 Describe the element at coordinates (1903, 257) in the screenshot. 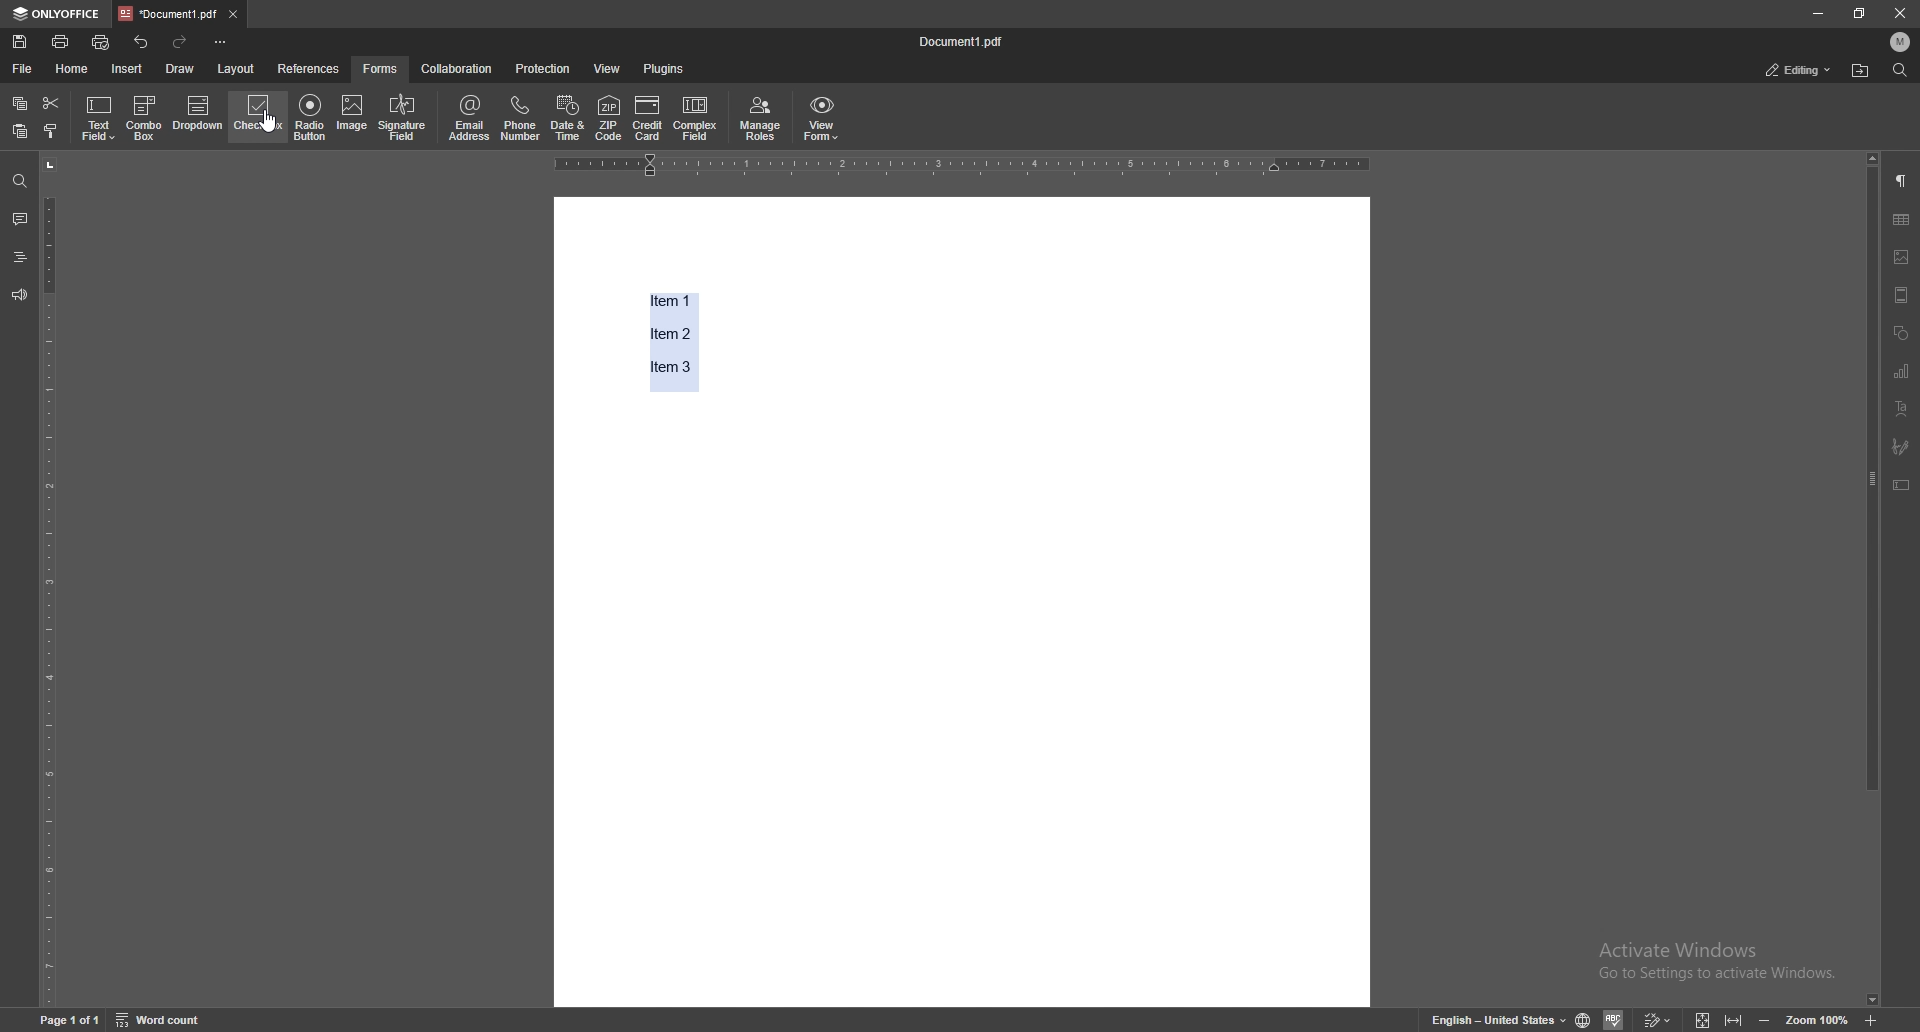

I see `image` at that location.